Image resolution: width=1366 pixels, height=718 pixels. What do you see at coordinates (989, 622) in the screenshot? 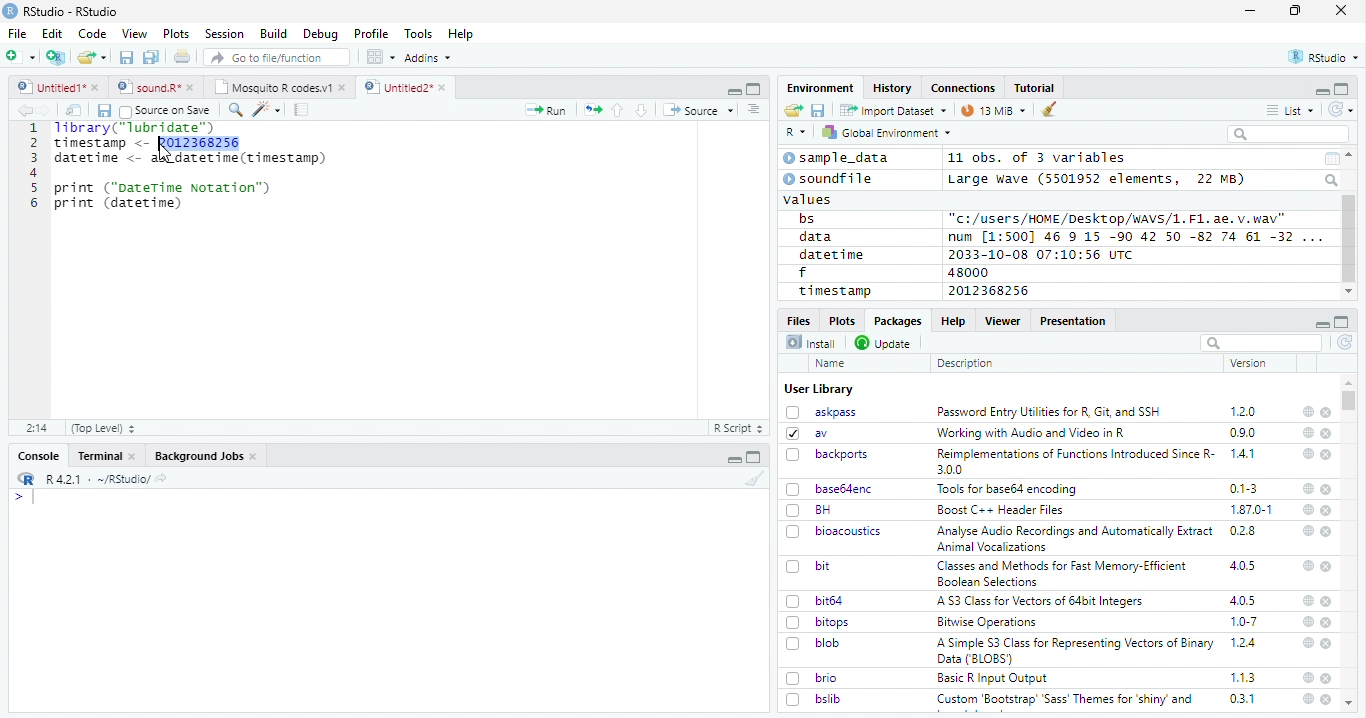
I see `Bitwise Operations` at bounding box center [989, 622].